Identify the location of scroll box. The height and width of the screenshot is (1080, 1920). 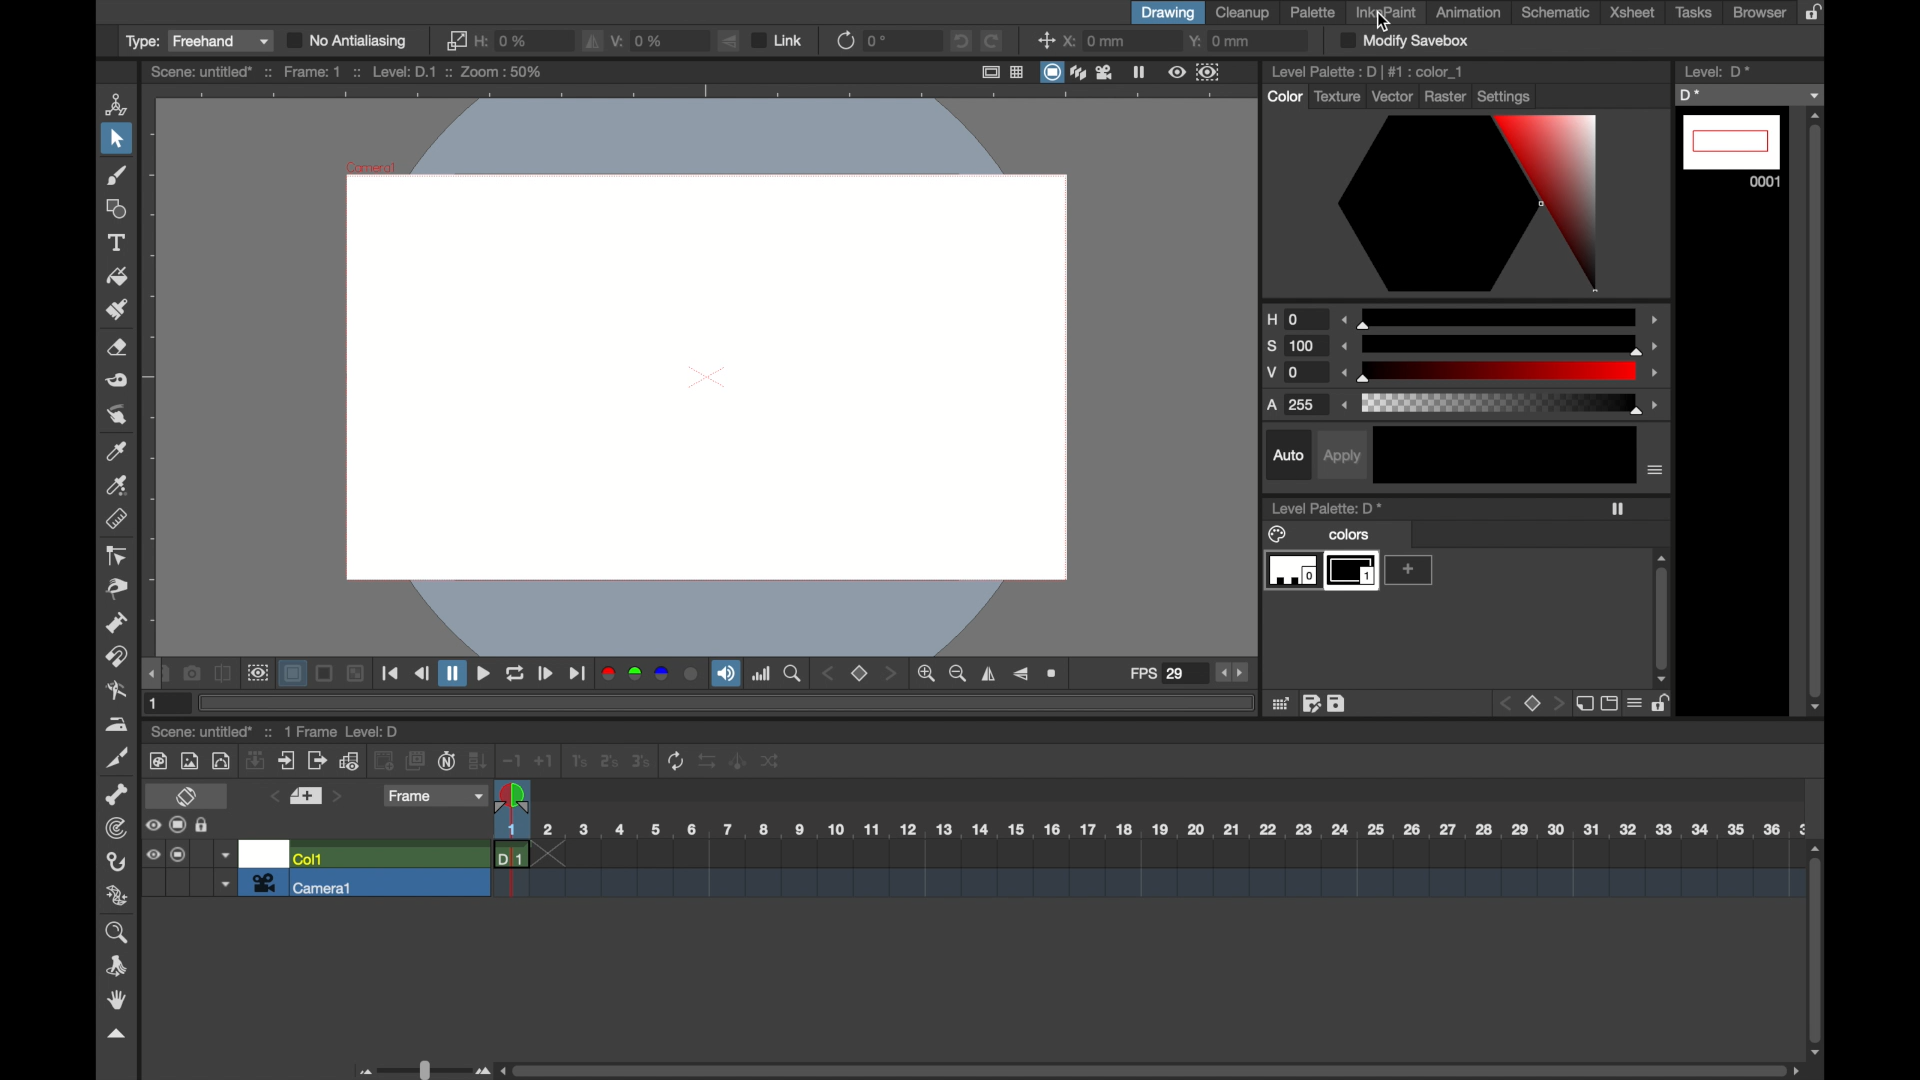
(1817, 948).